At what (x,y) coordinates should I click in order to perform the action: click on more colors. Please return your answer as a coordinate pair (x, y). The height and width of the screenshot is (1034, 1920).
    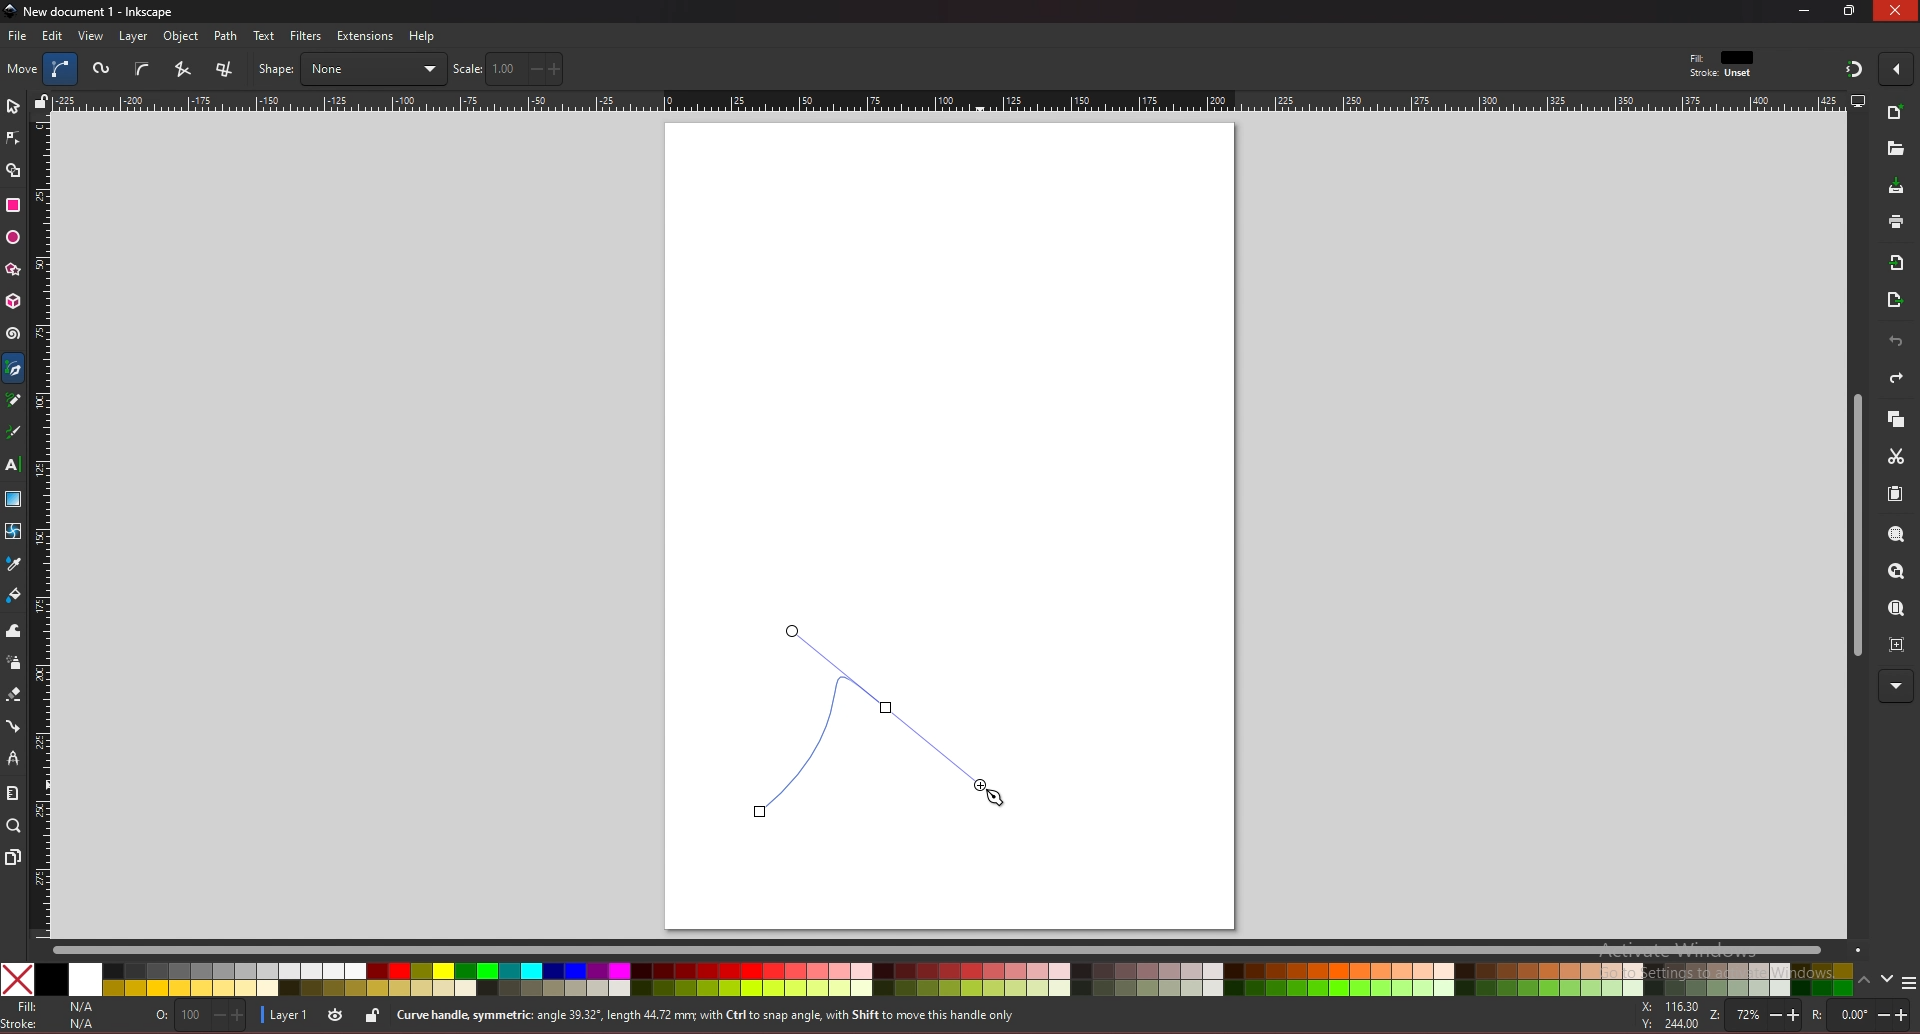
    Looking at the image, I should click on (1908, 984).